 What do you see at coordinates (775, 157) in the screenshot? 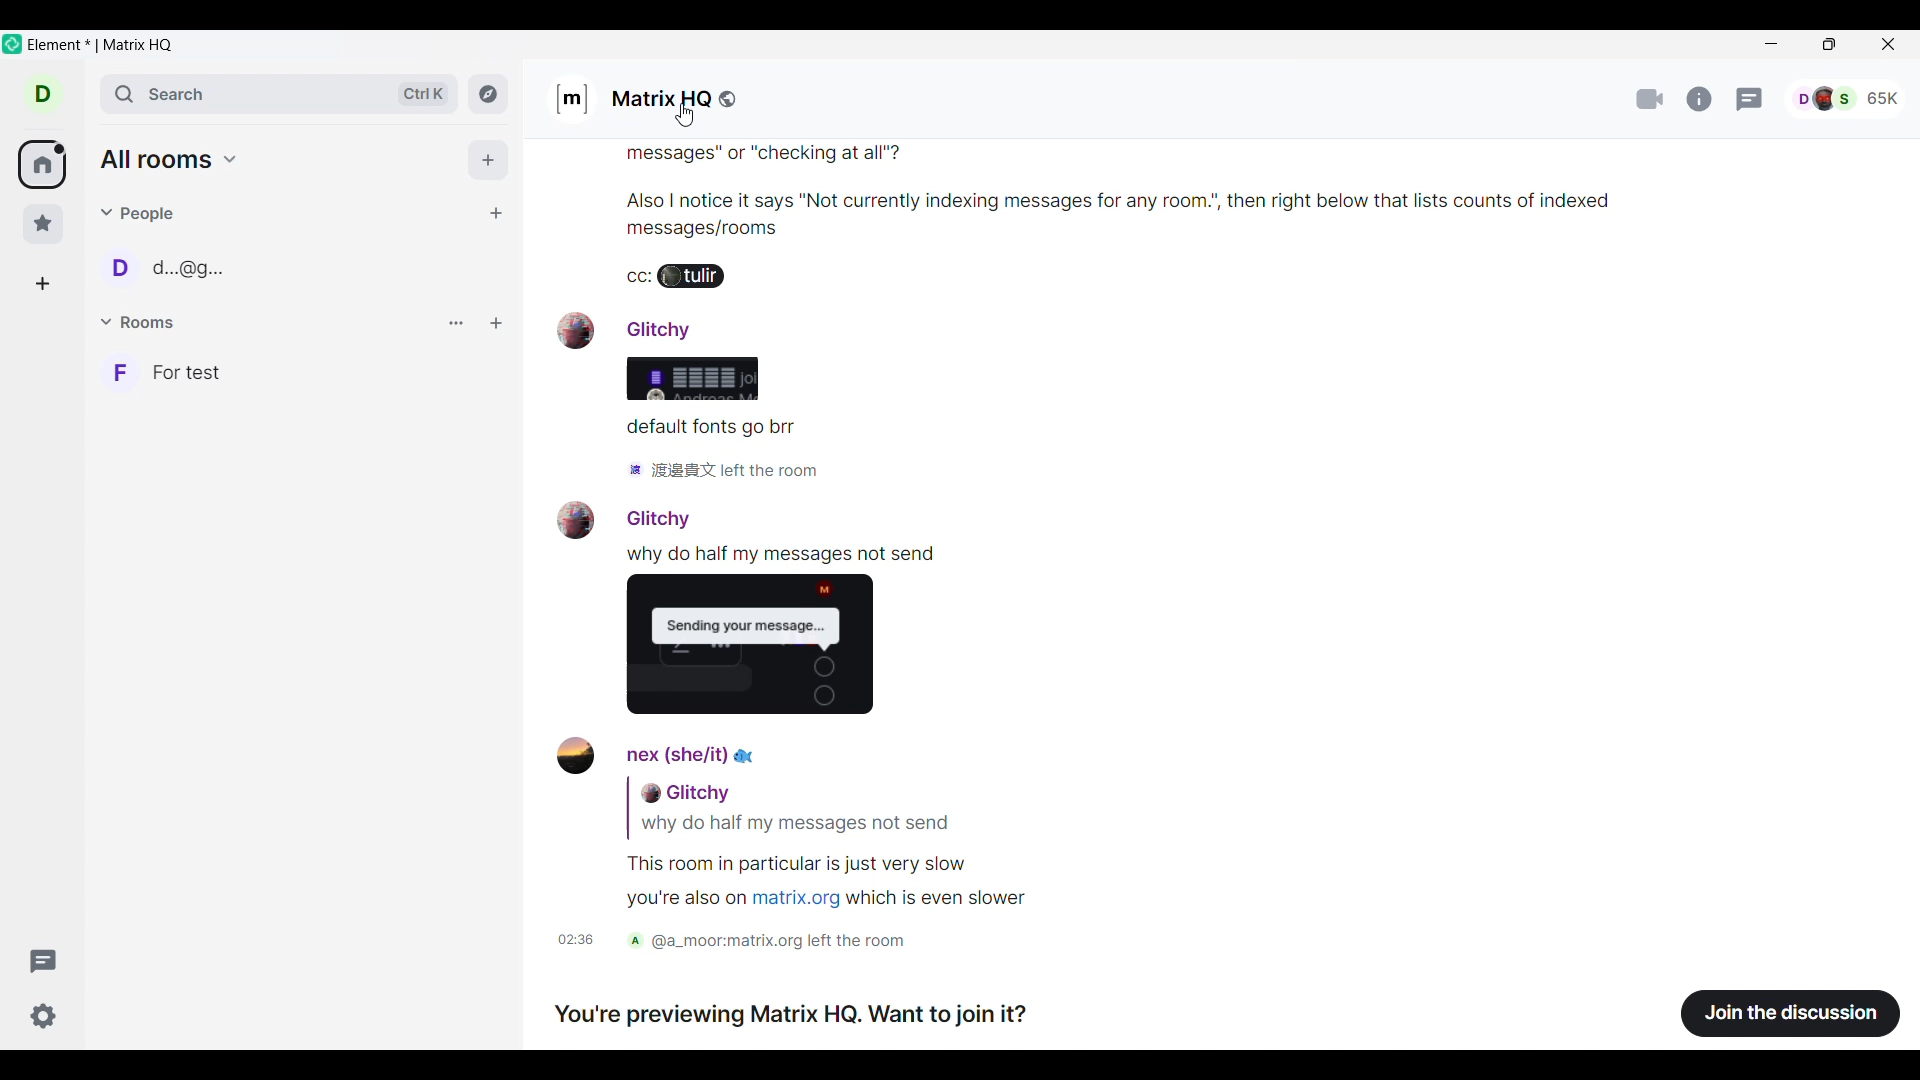
I see `messages or checking at all?` at bounding box center [775, 157].